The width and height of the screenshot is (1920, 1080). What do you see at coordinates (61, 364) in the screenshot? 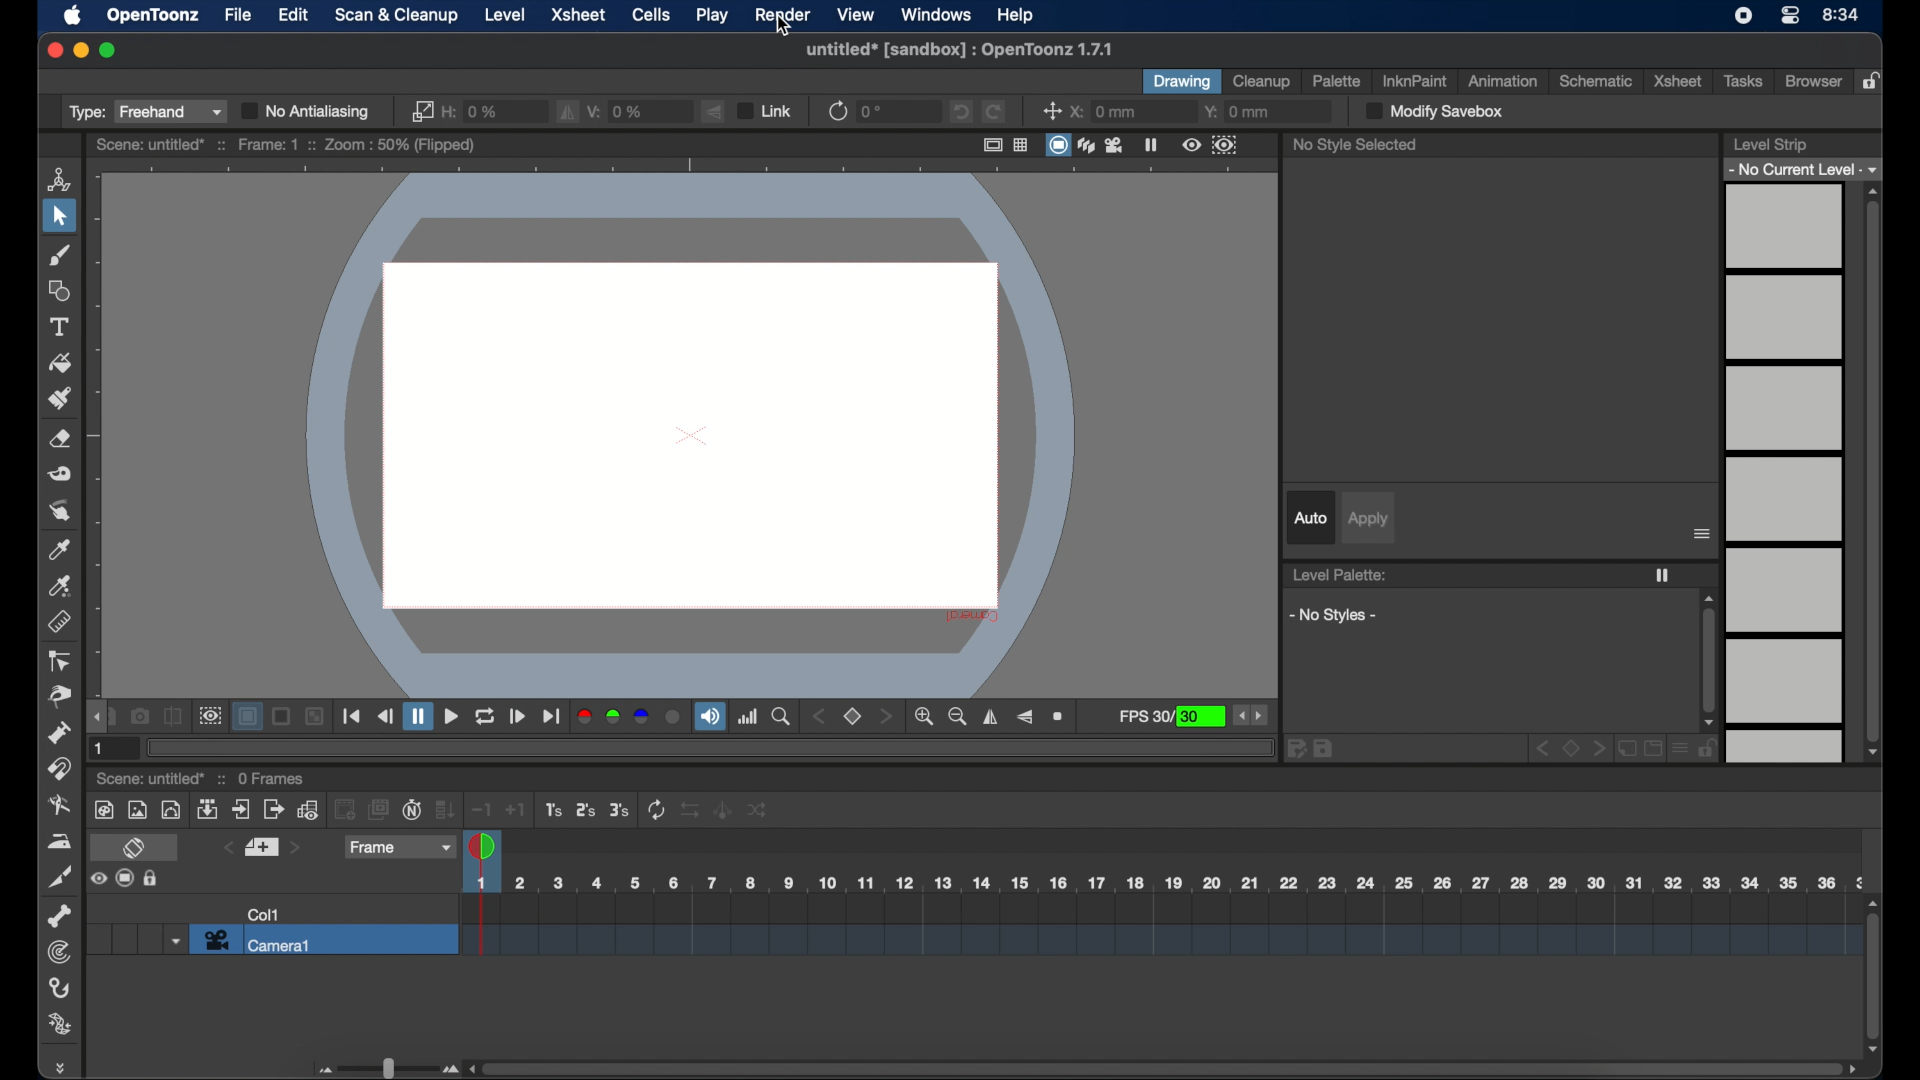
I see `fill tool` at bounding box center [61, 364].